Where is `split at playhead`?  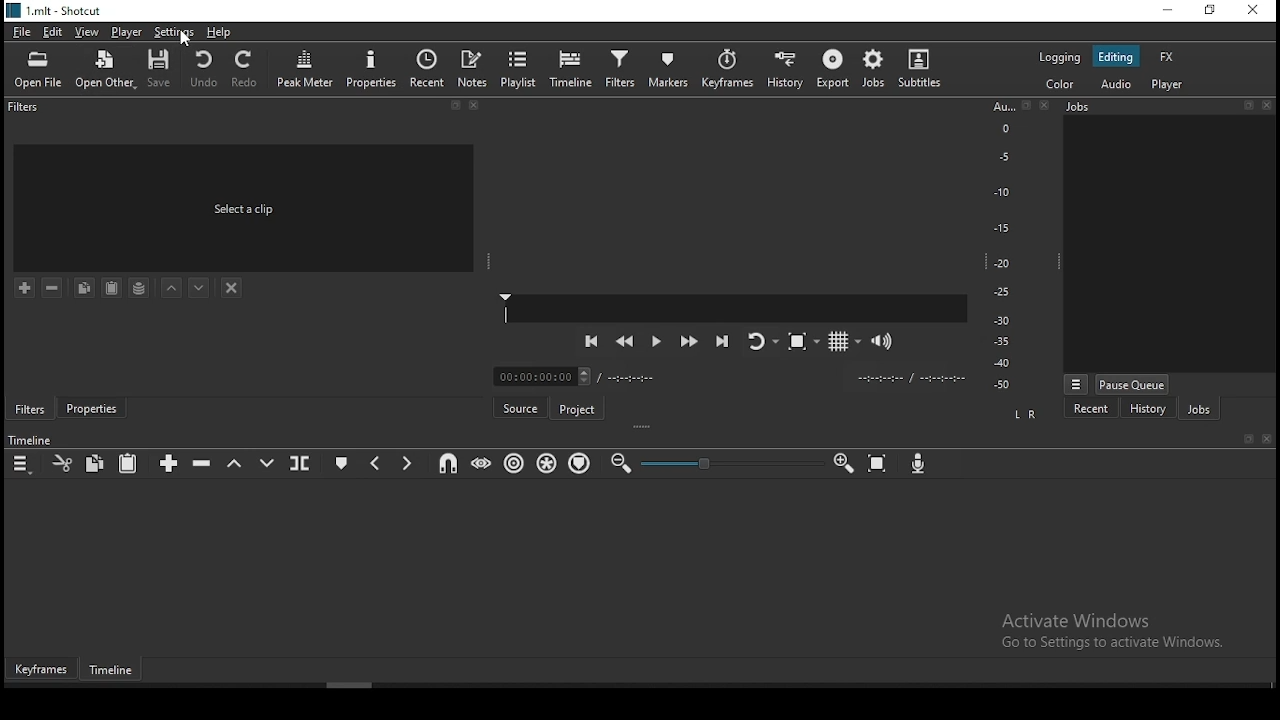
split at playhead is located at coordinates (302, 463).